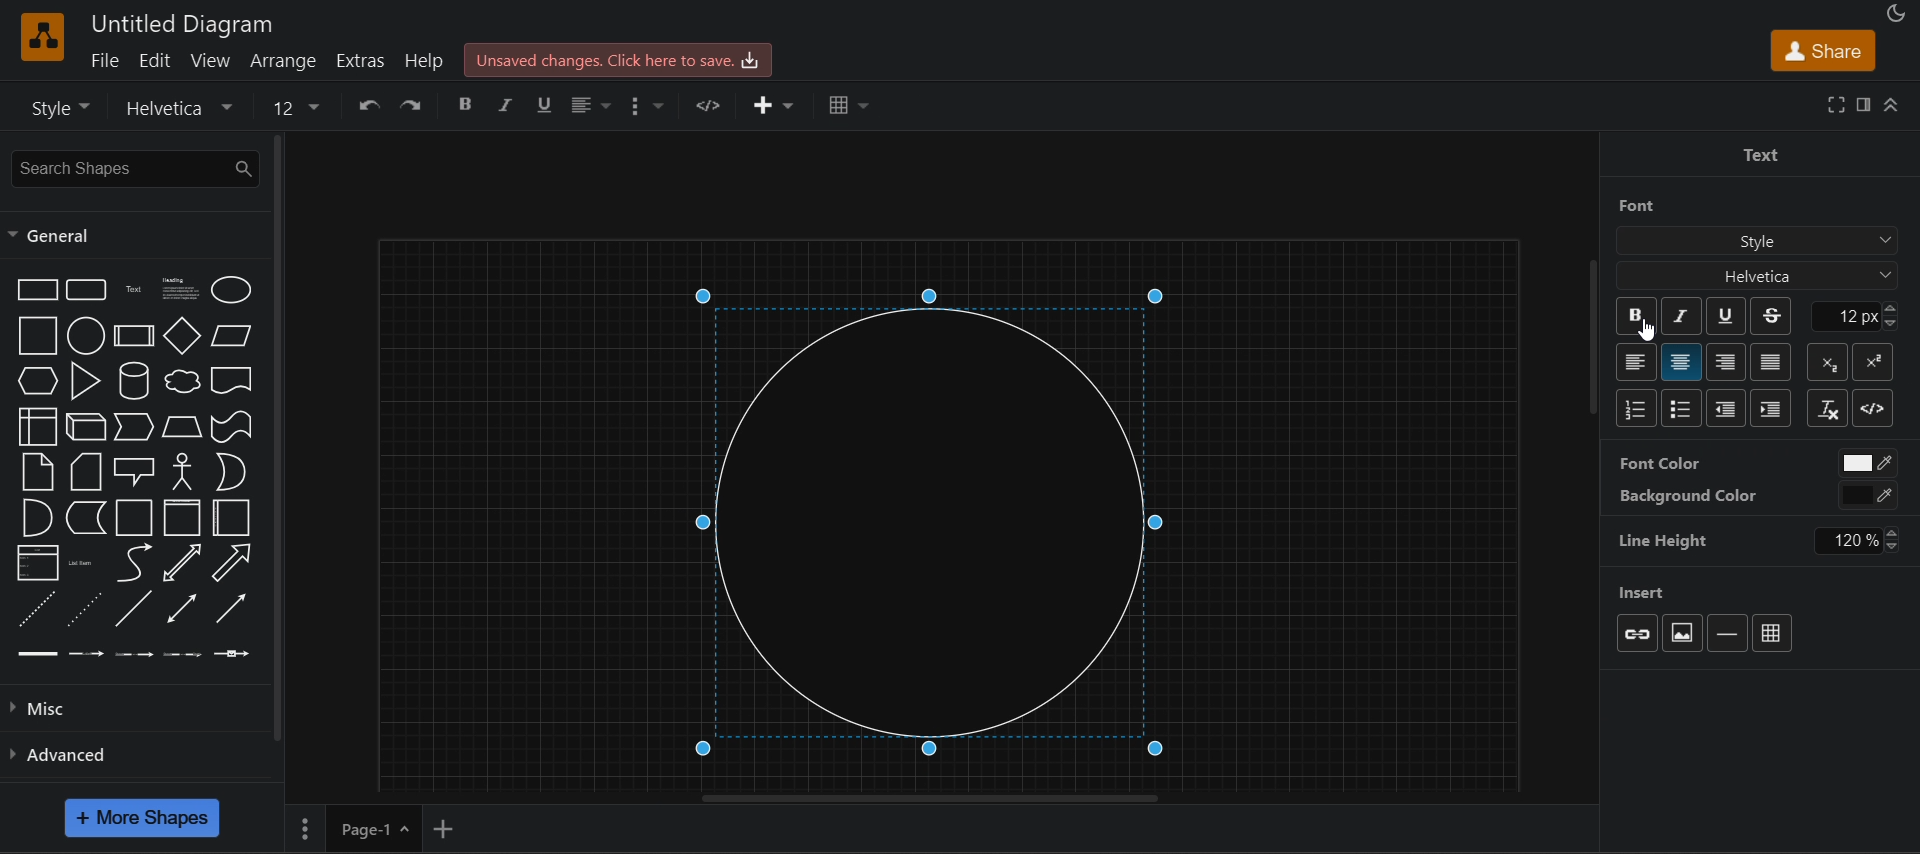 The image size is (1920, 854). What do you see at coordinates (1864, 106) in the screenshot?
I see `format` at bounding box center [1864, 106].